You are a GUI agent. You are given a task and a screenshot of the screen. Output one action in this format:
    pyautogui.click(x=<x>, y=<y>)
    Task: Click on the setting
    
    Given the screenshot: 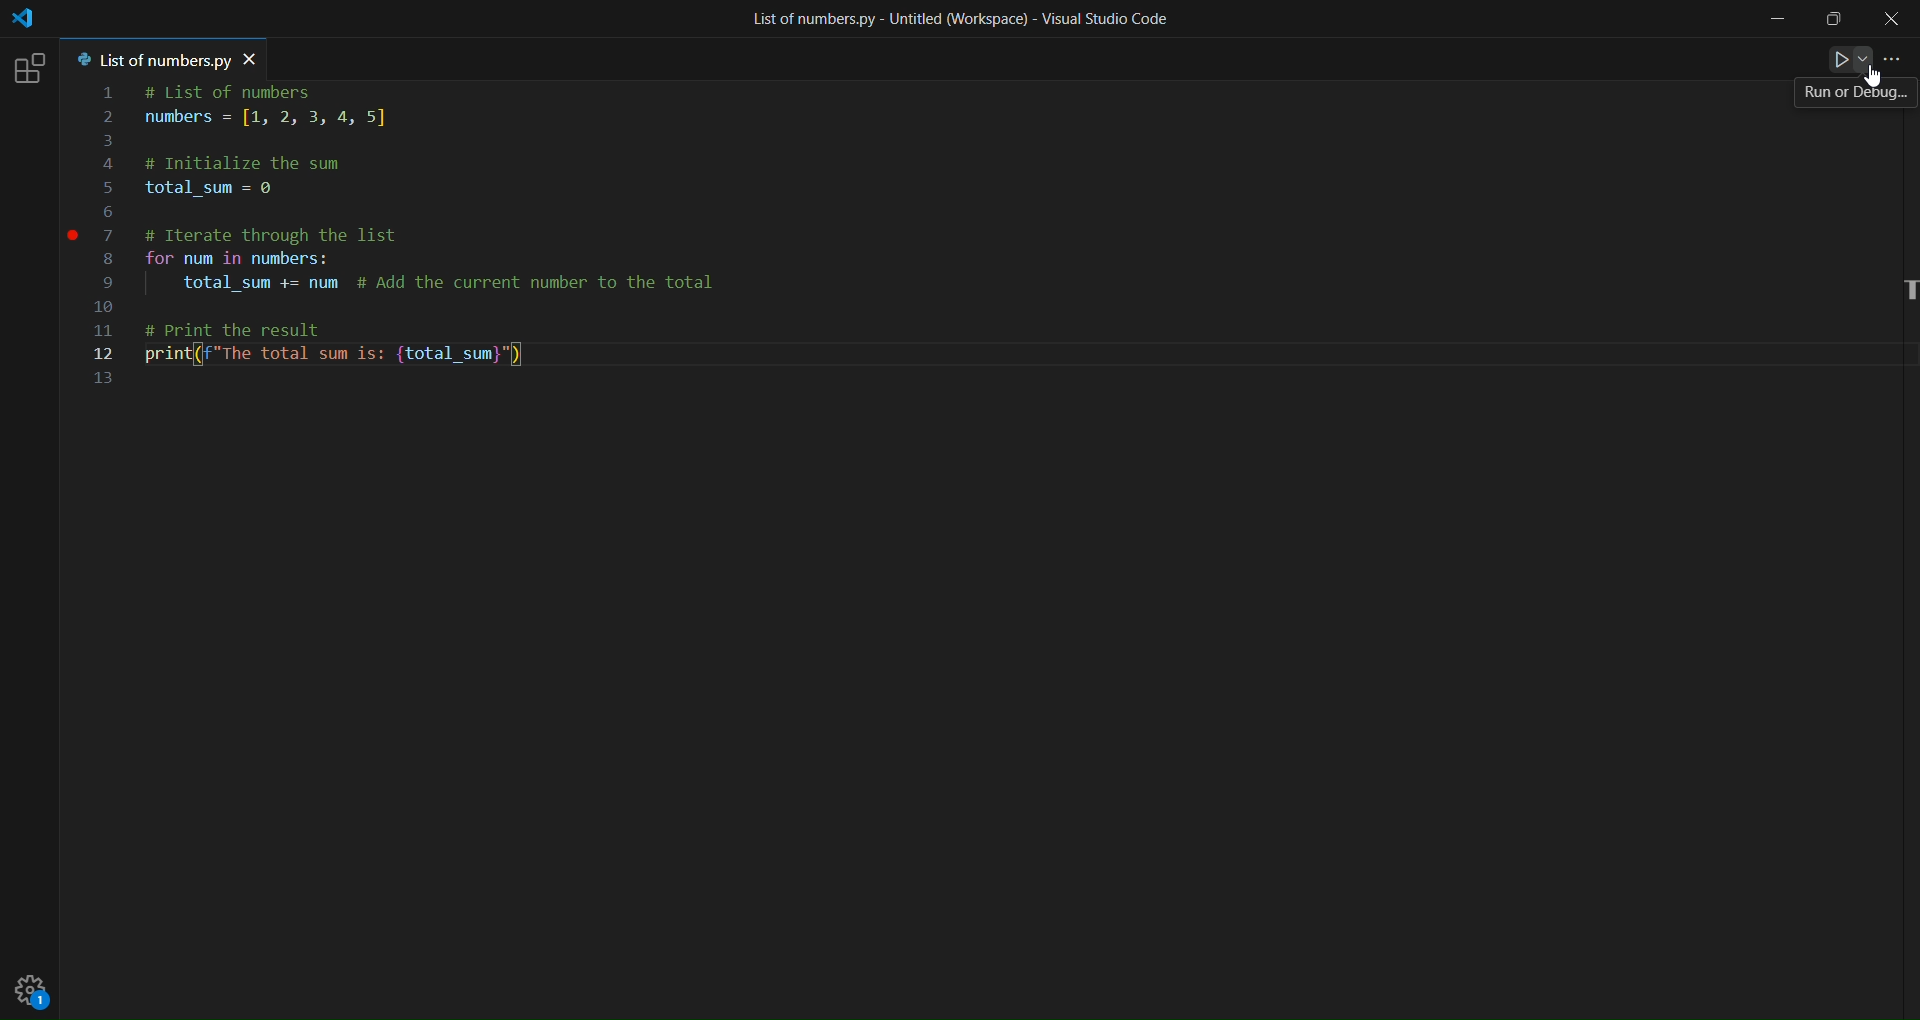 What is the action you would take?
    pyautogui.click(x=37, y=988)
    